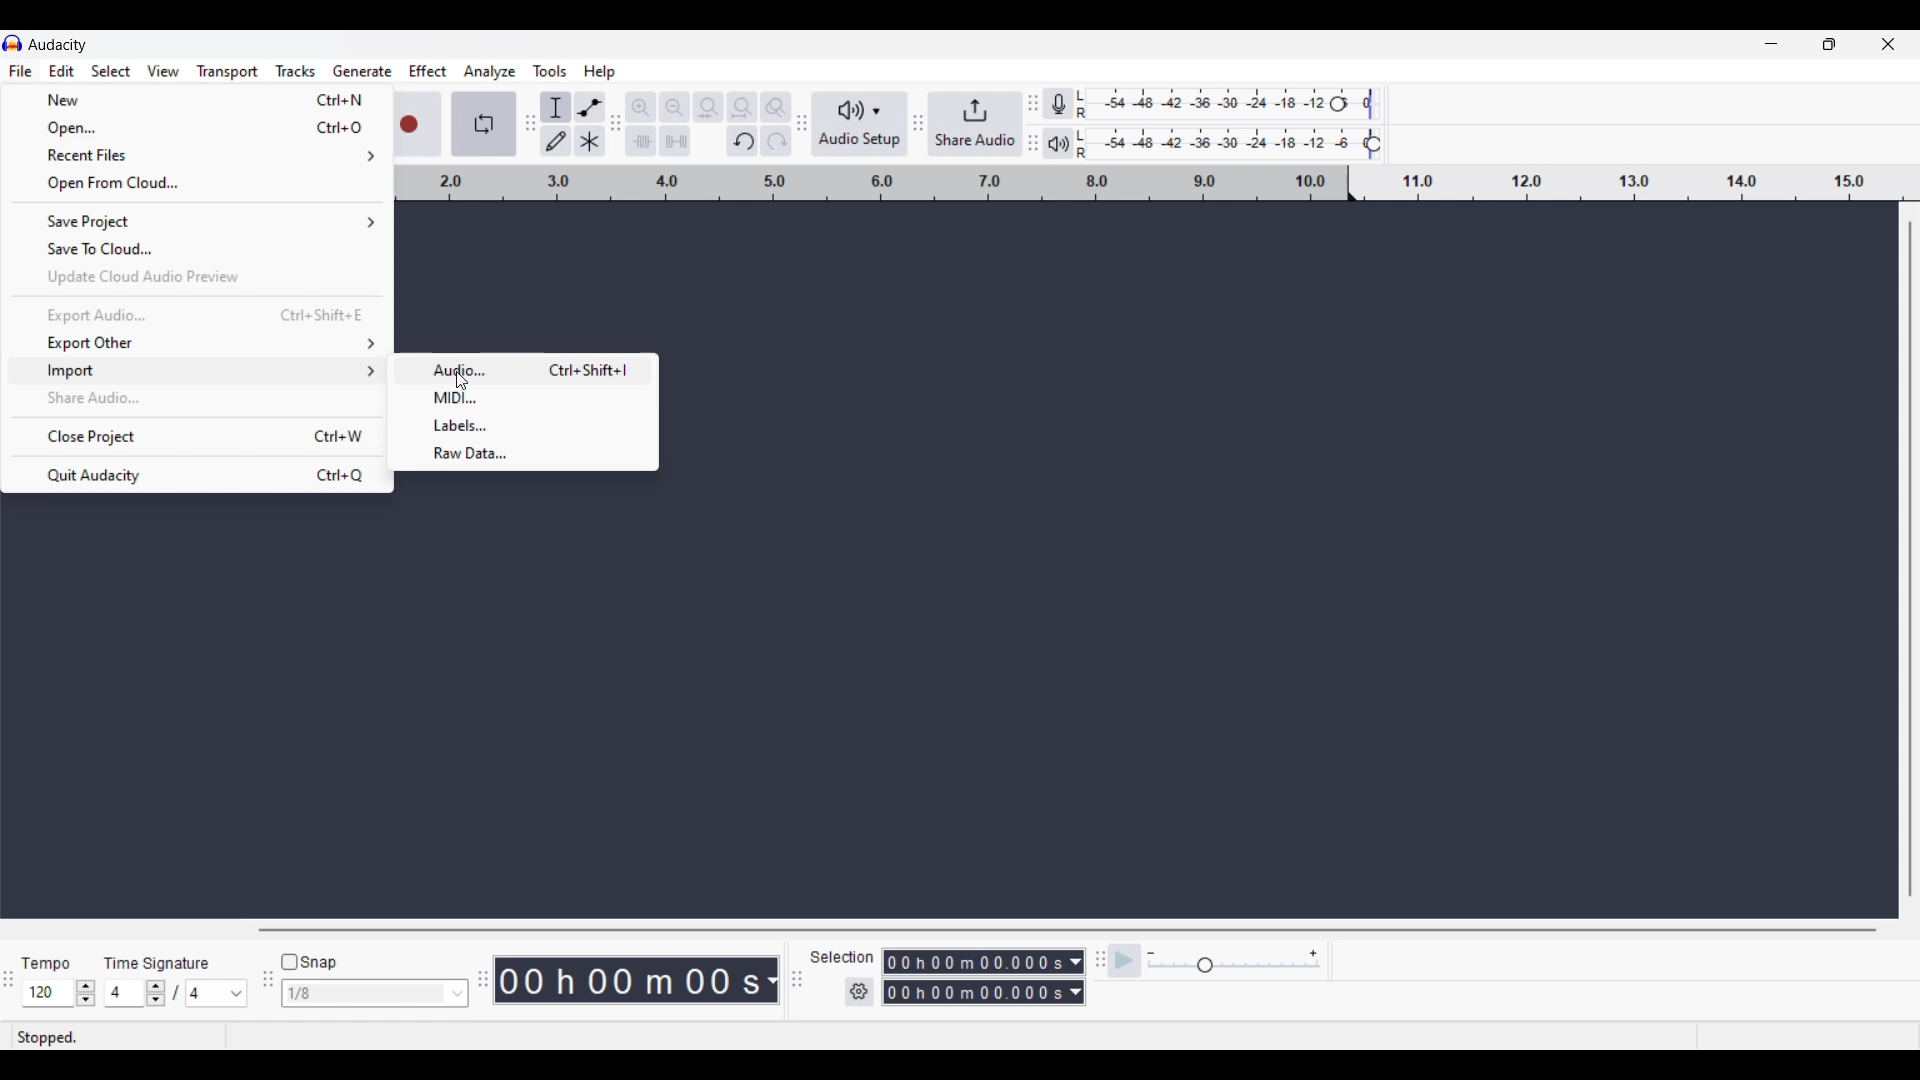 The image size is (1920, 1080). Describe the element at coordinates (363, 71) in the screenshot. I see `Generate menu` at that location.